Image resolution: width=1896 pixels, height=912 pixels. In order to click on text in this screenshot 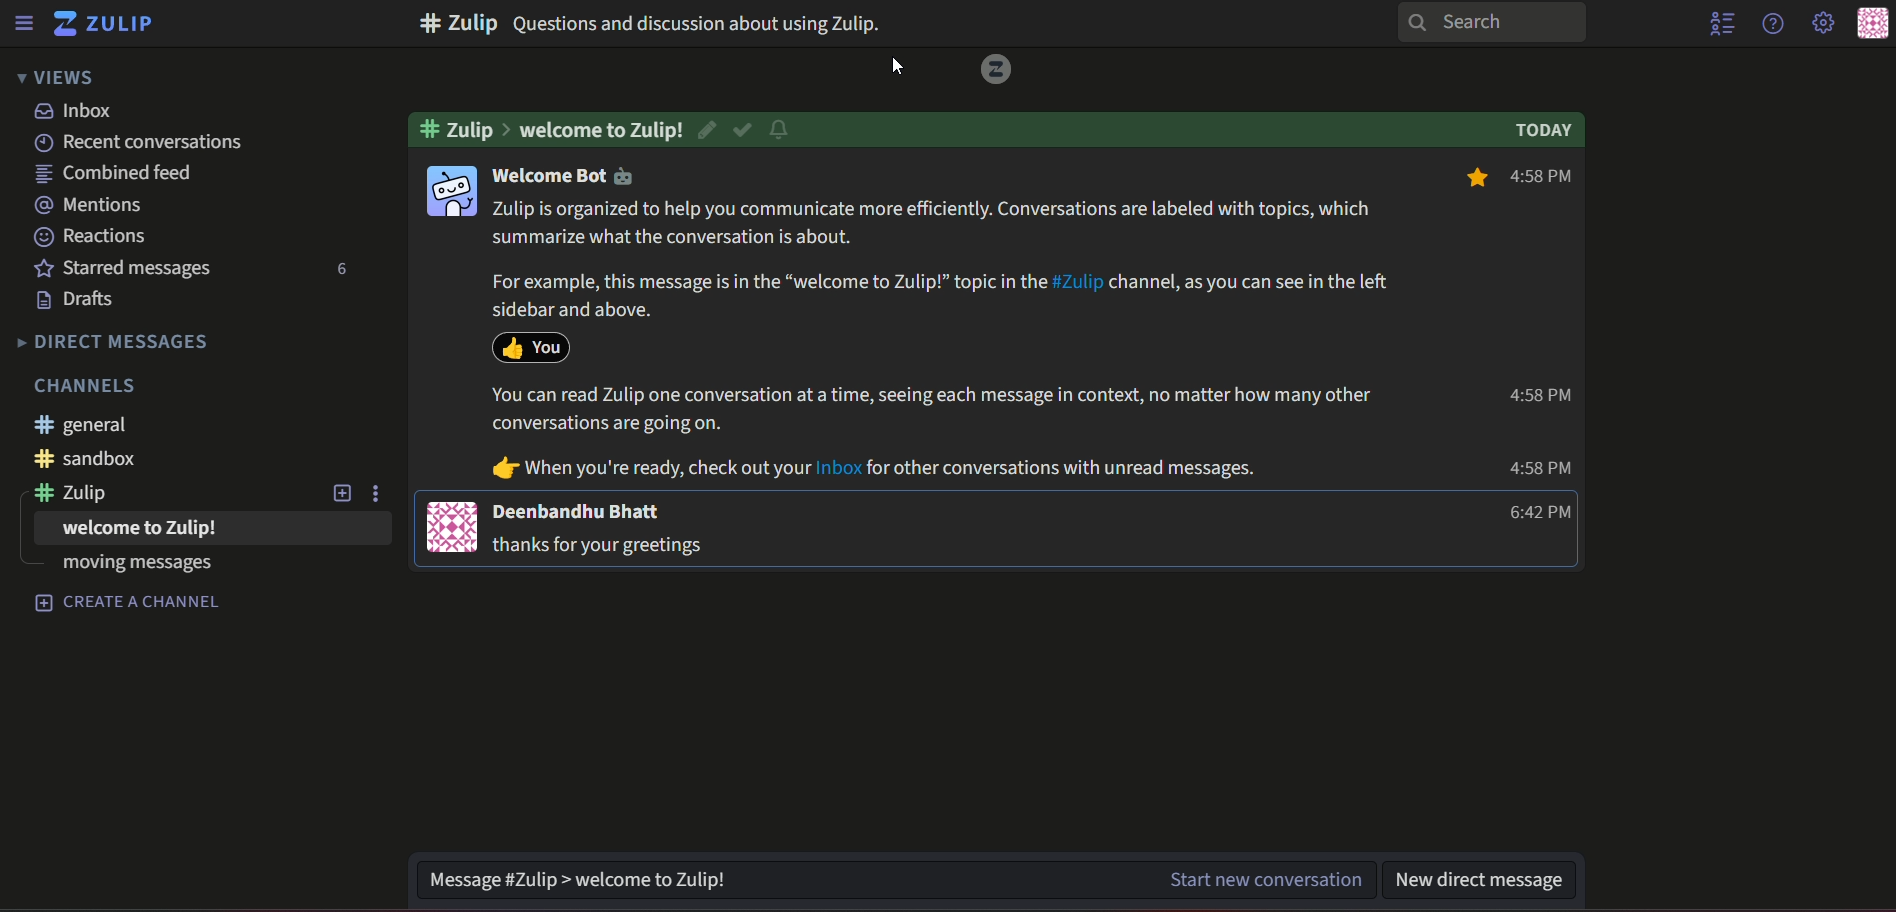, I will do `click(715, 23)`.